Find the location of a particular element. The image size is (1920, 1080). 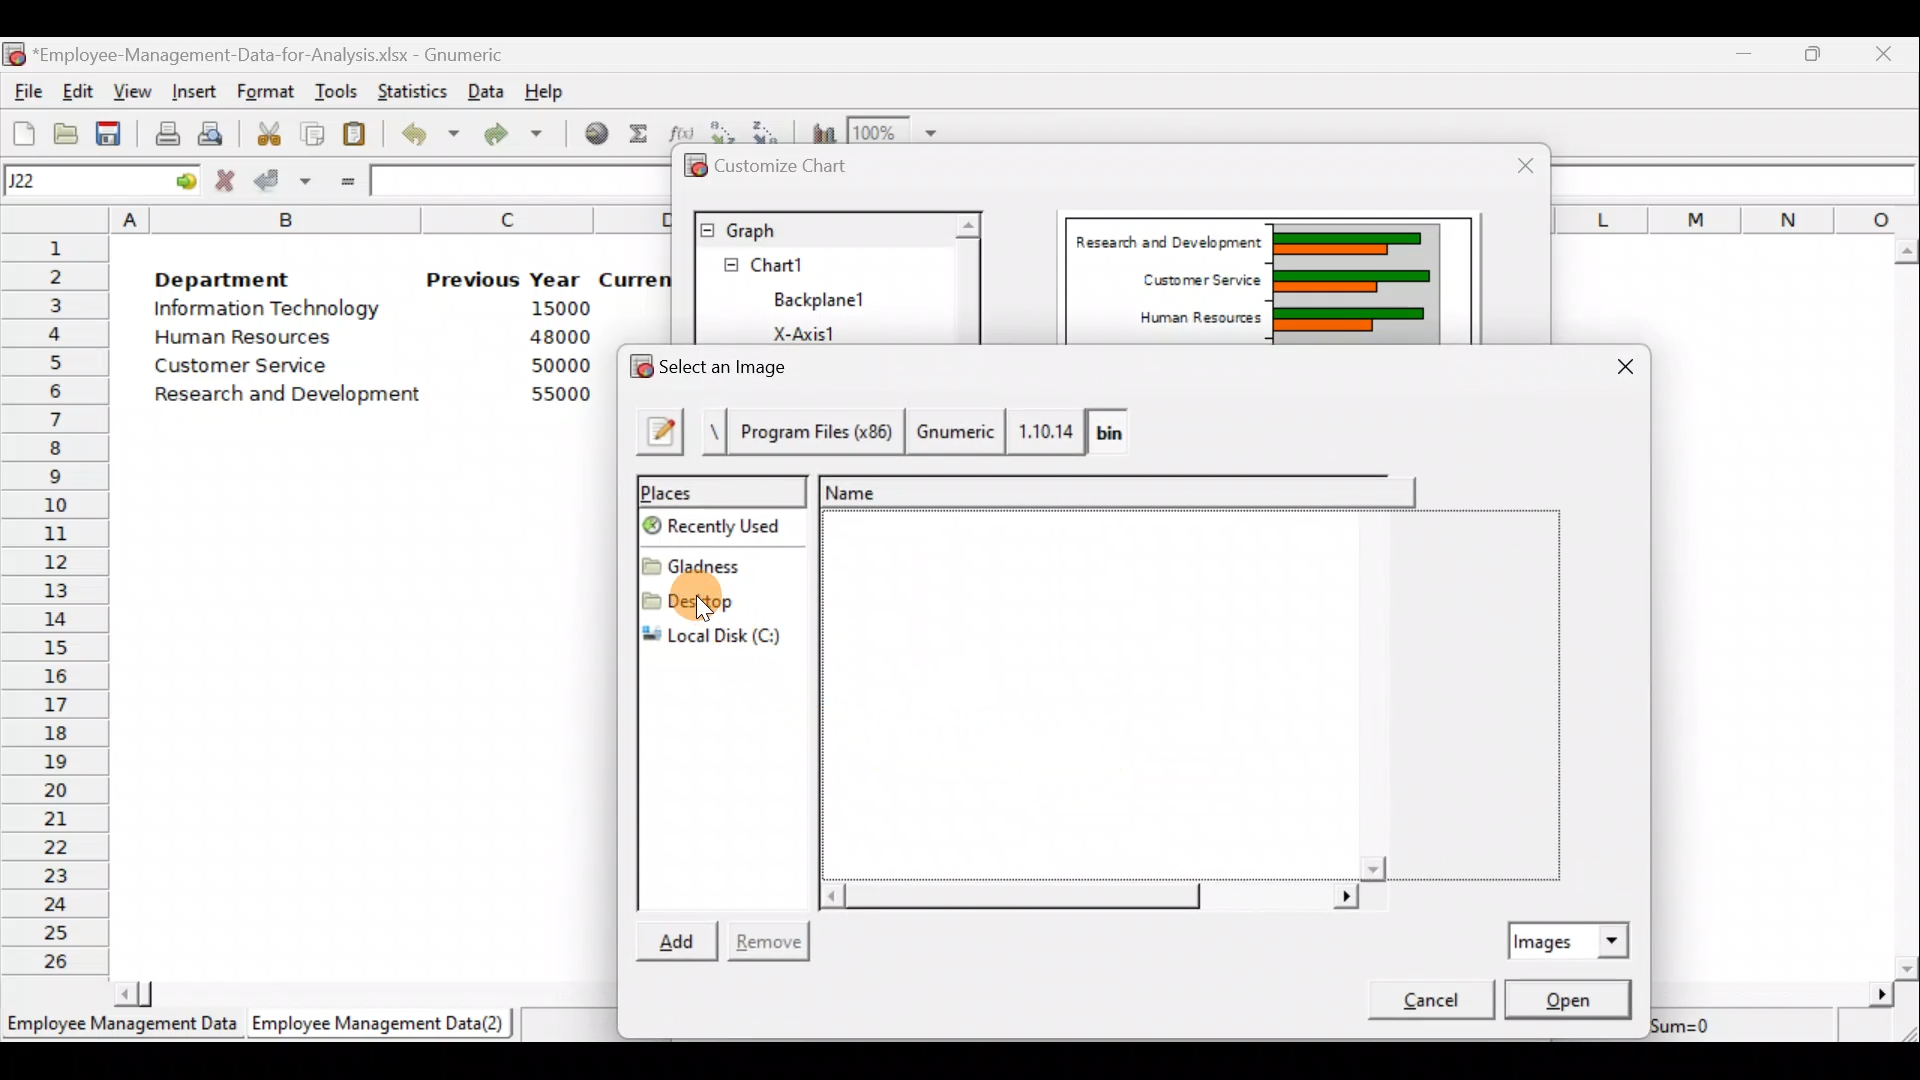

Data is located at coordinates (487, 89).